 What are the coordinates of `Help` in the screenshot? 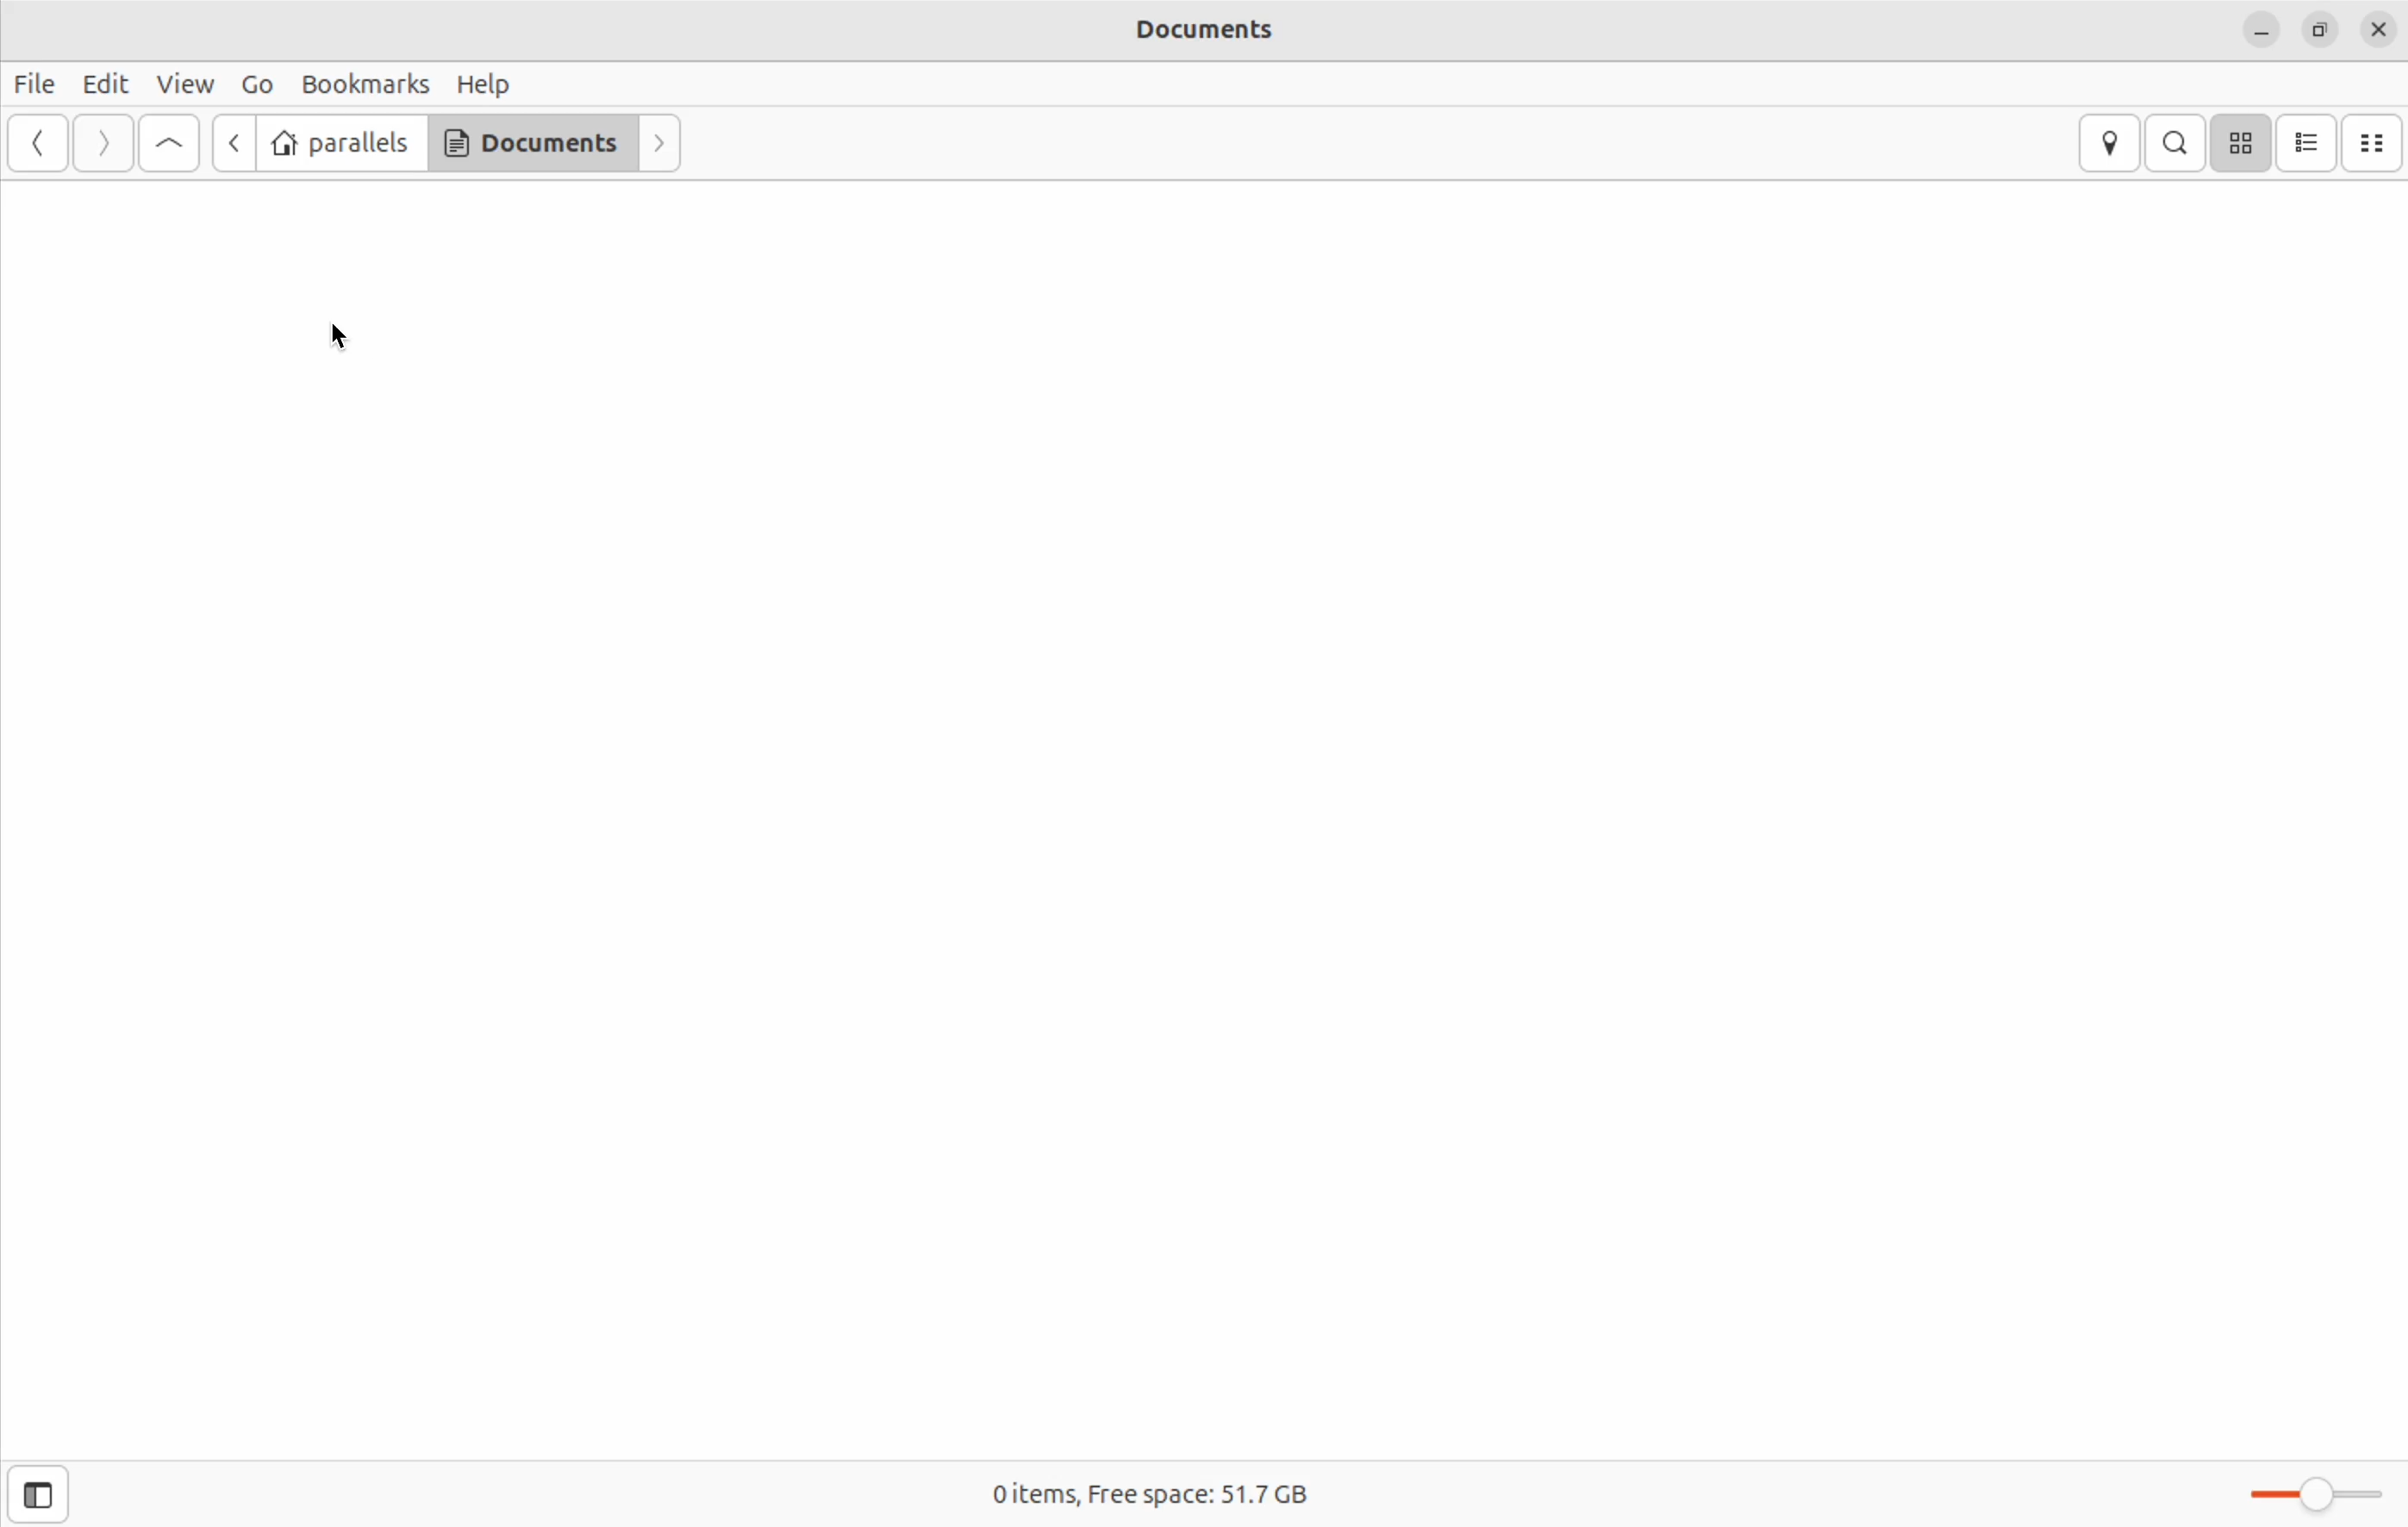 It's located at (487, 86).